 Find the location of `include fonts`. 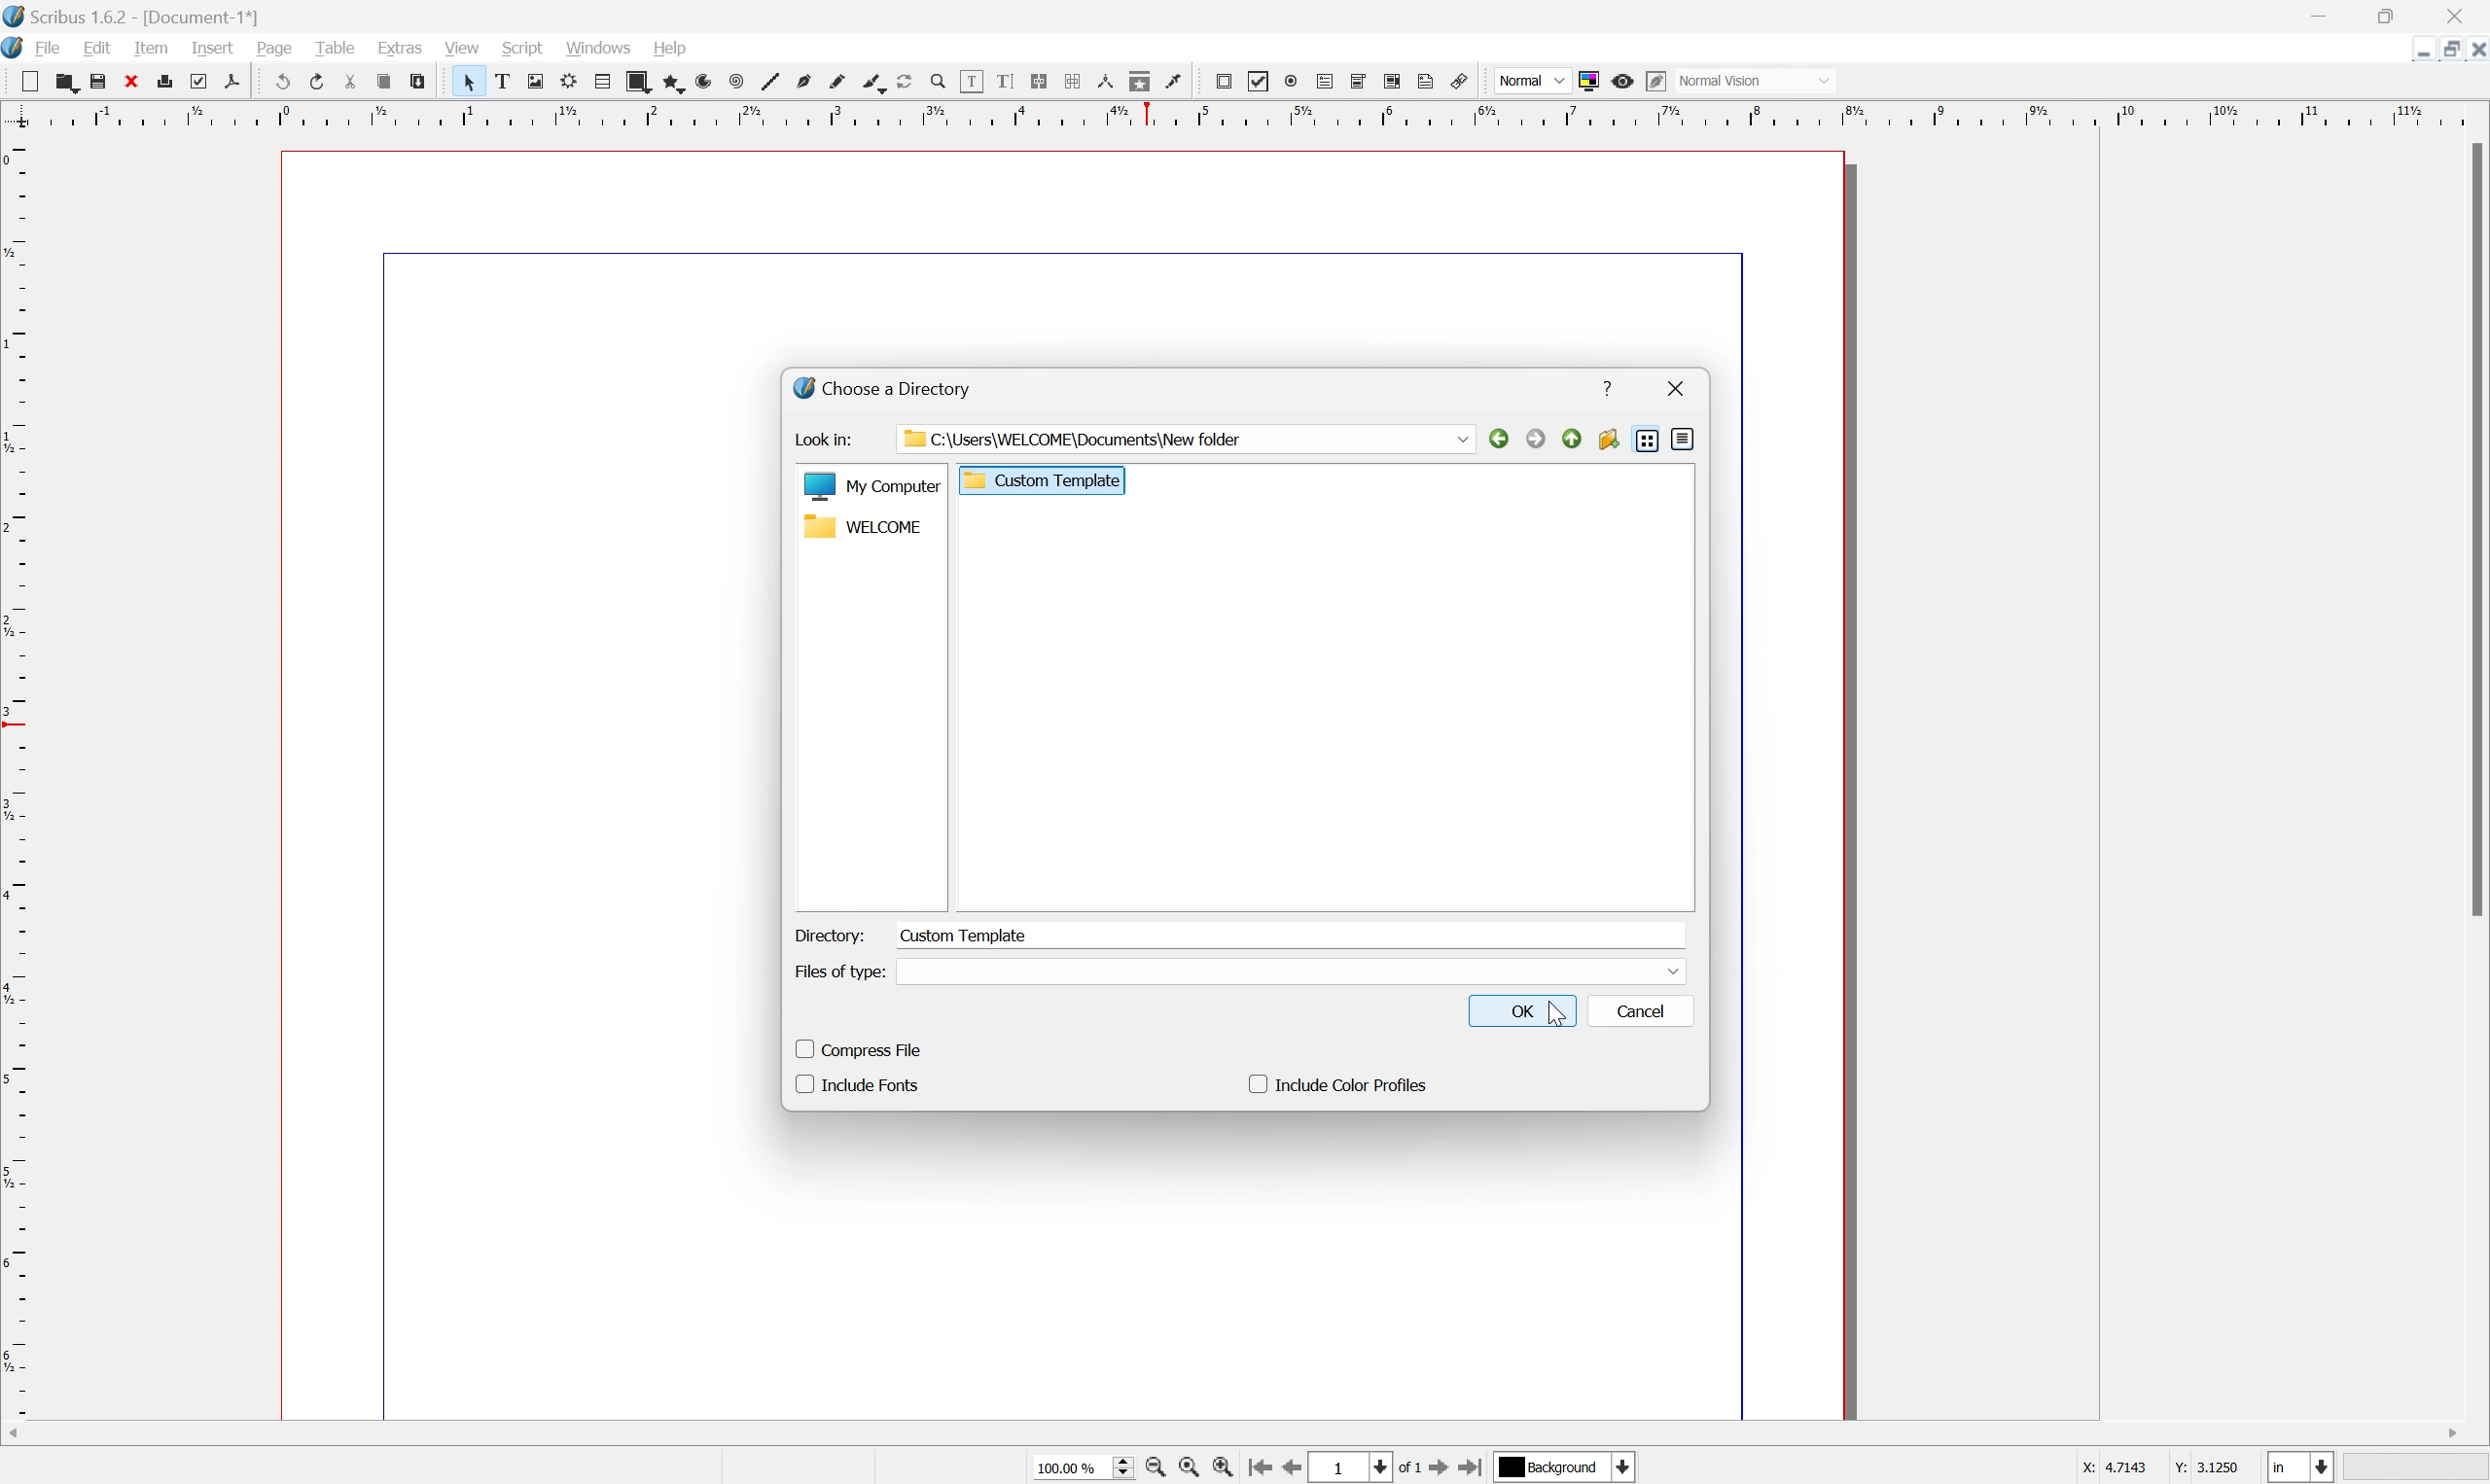

include fonts is located at coordinates (869, 1084).